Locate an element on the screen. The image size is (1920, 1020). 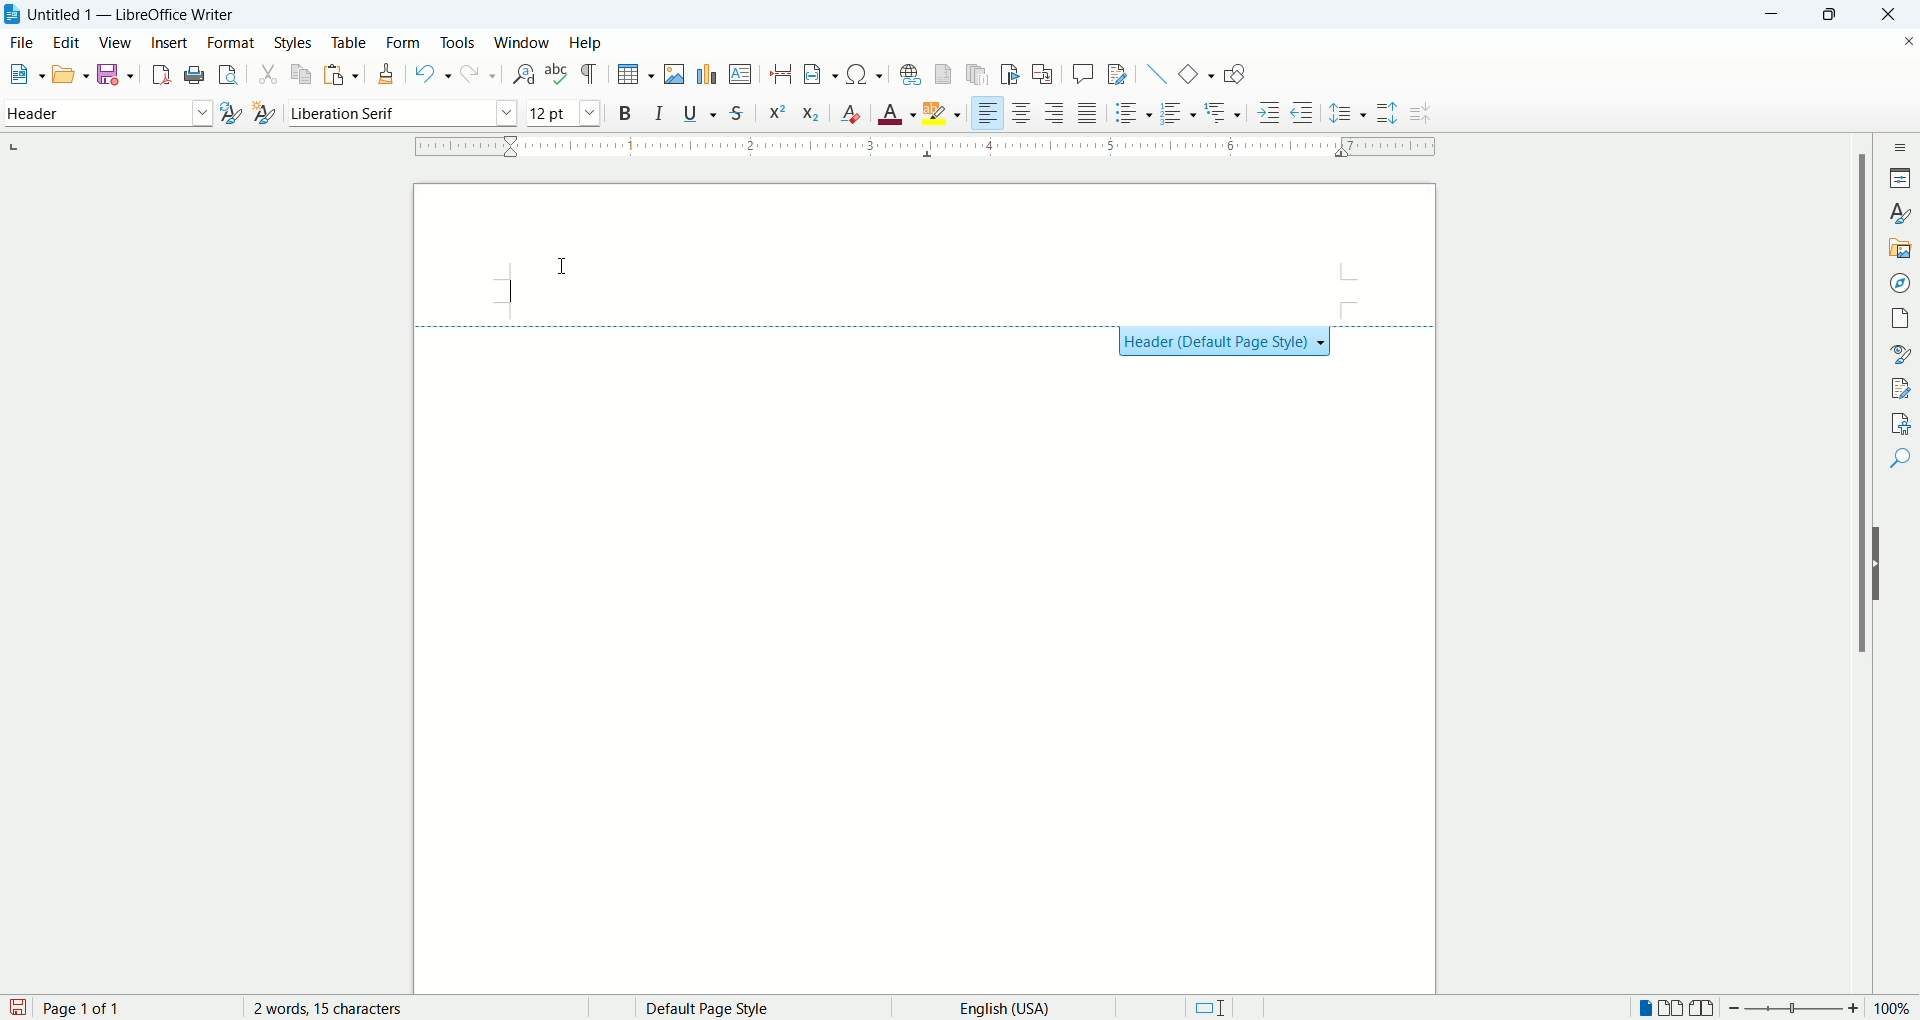
sidebar settings is located at coordinates (1903, 148).